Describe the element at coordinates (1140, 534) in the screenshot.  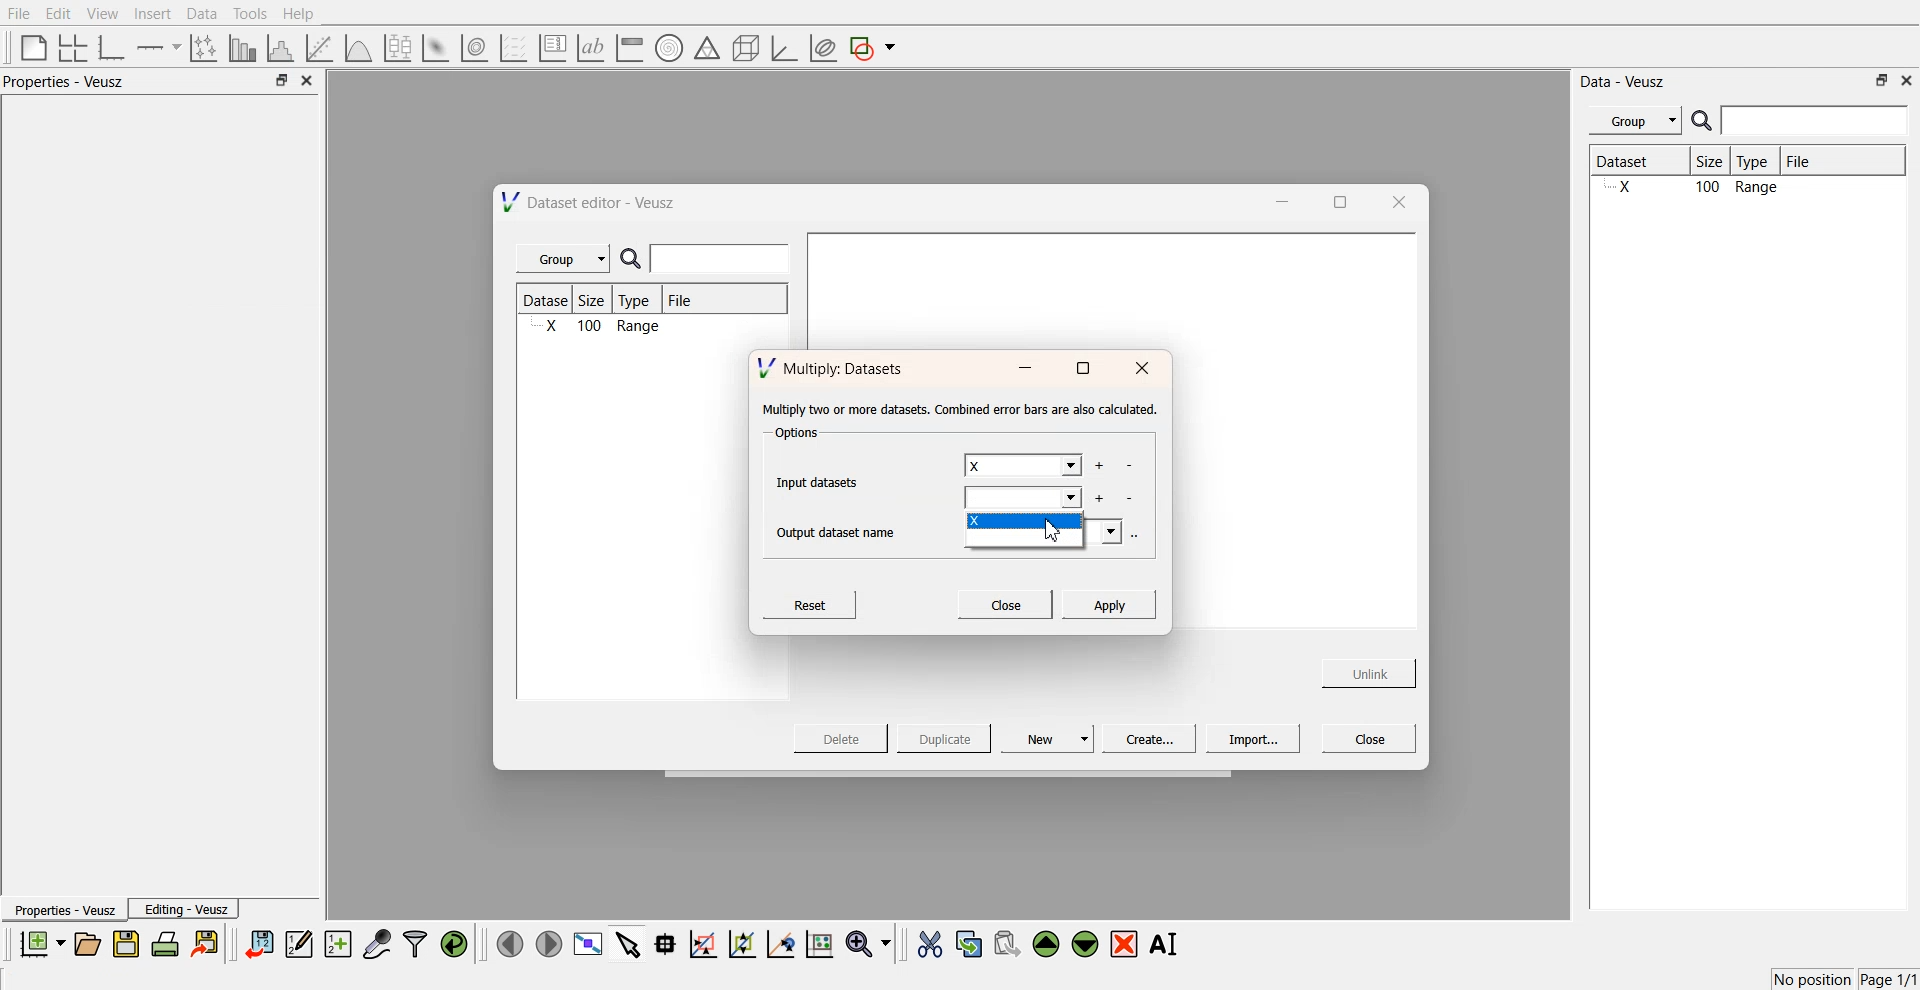
I see `more options` at that location.